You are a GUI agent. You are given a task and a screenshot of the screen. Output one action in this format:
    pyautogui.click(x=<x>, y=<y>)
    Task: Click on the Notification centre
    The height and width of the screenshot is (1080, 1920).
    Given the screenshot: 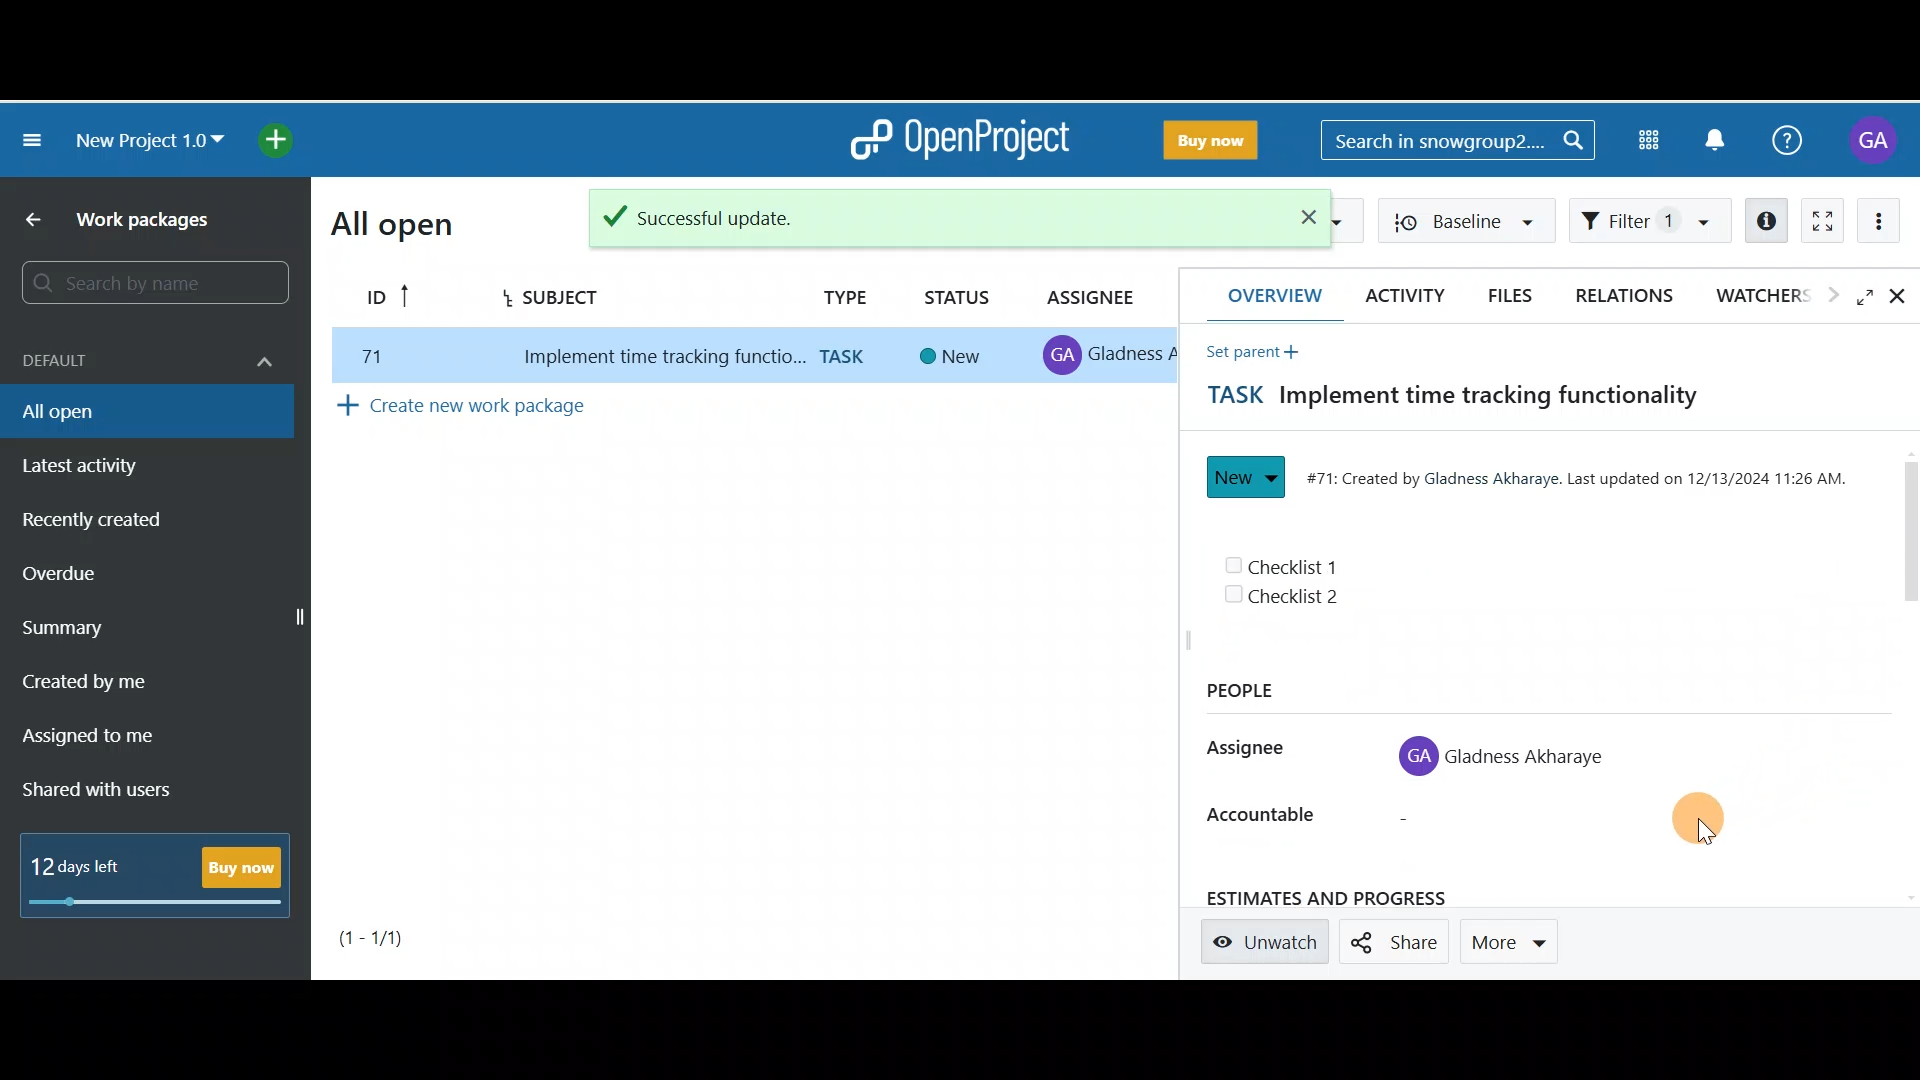 What is the action you would take?
    pyautogui.click(x=1727, y=139)
    